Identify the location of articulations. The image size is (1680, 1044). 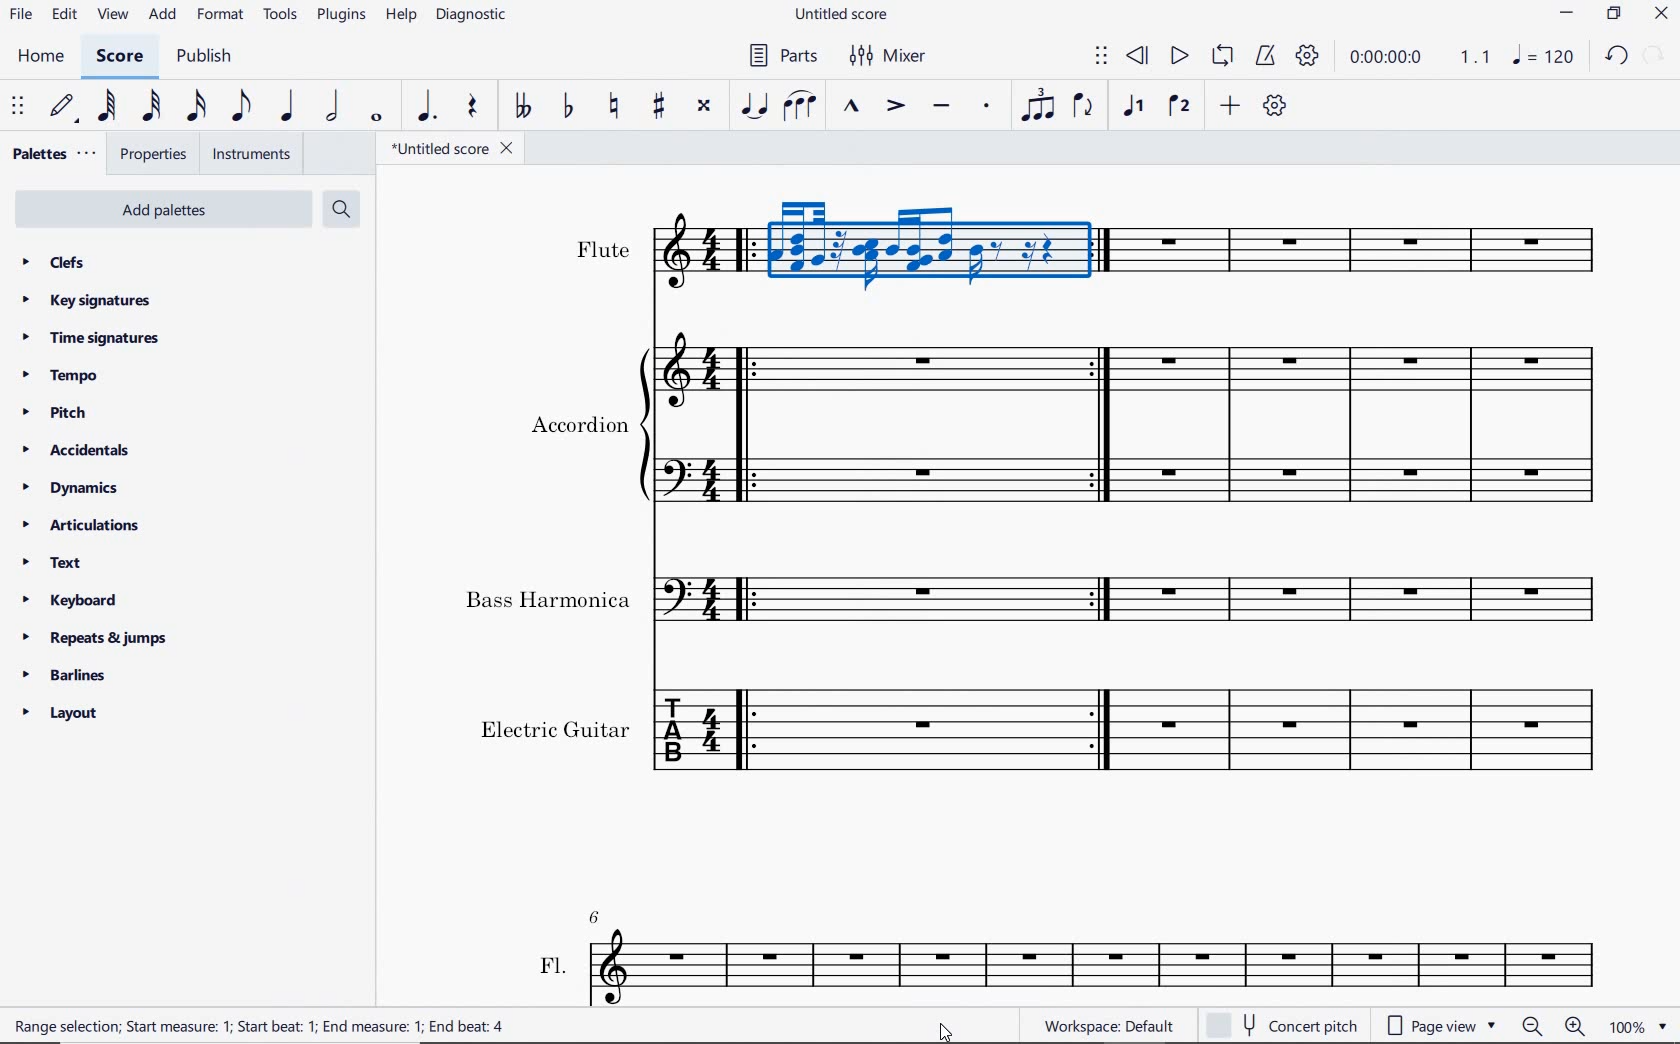
(81, 526).